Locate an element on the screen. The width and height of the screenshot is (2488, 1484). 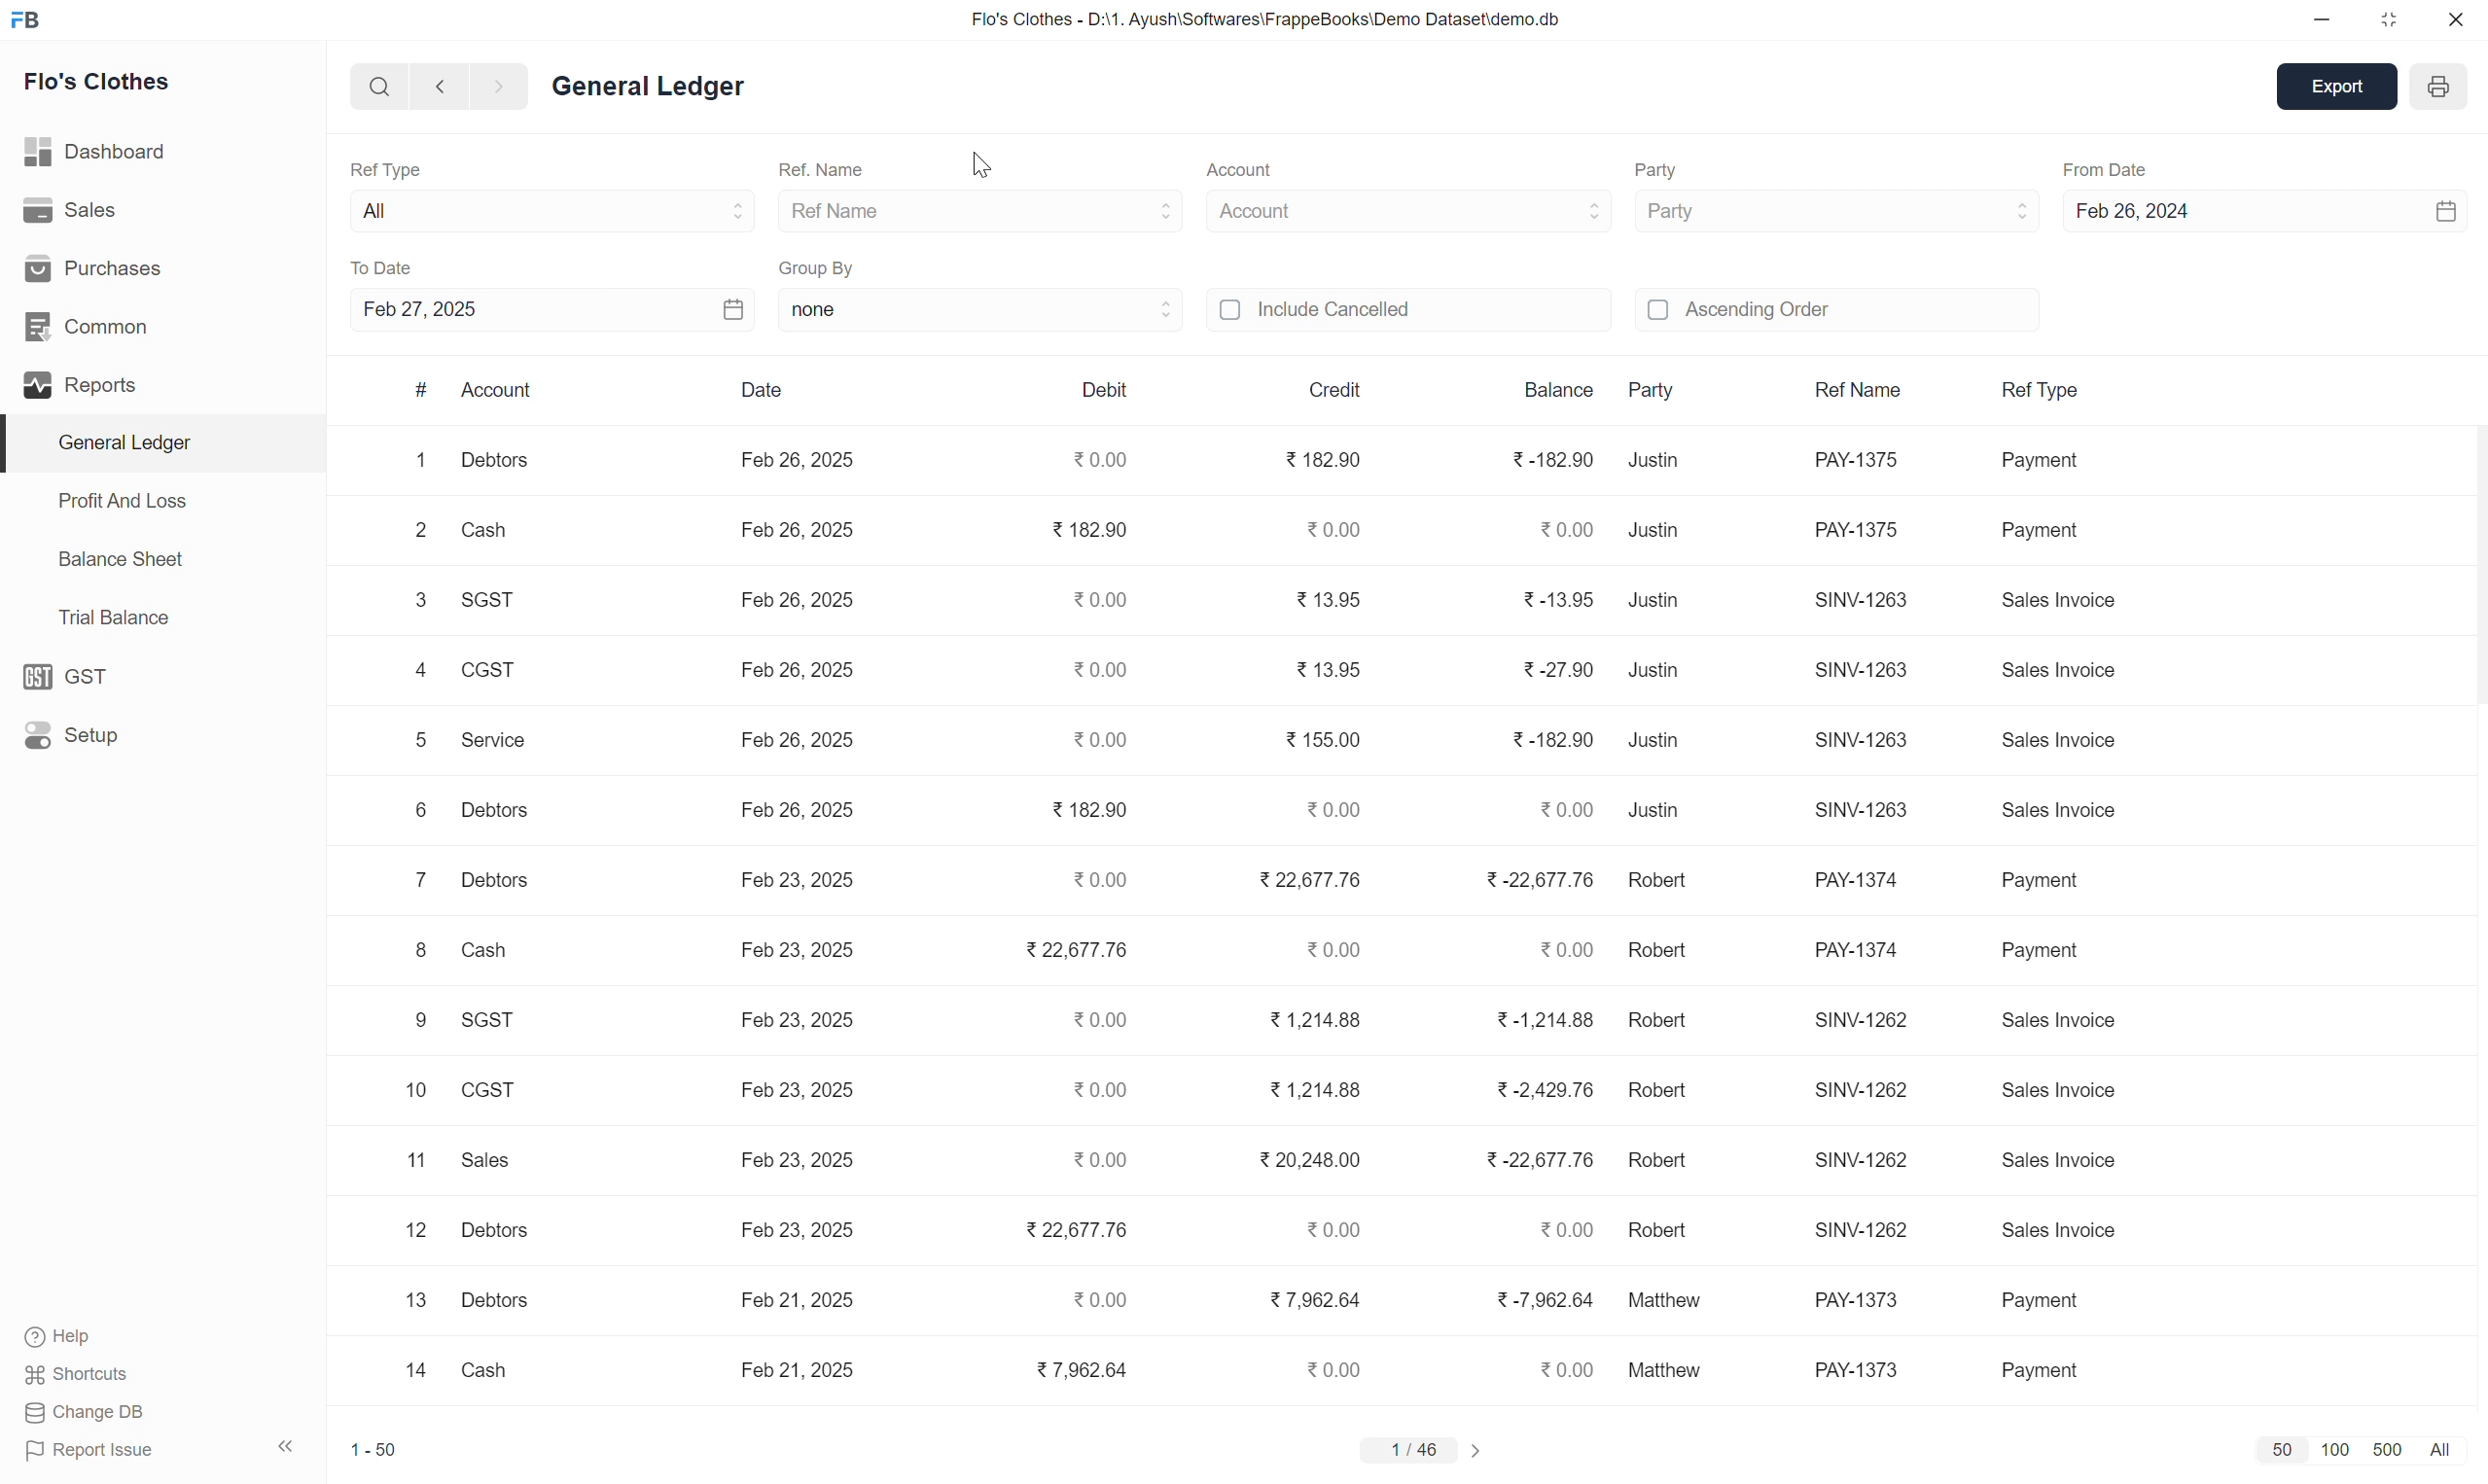
minimize is located at coordinates (2324, 22).